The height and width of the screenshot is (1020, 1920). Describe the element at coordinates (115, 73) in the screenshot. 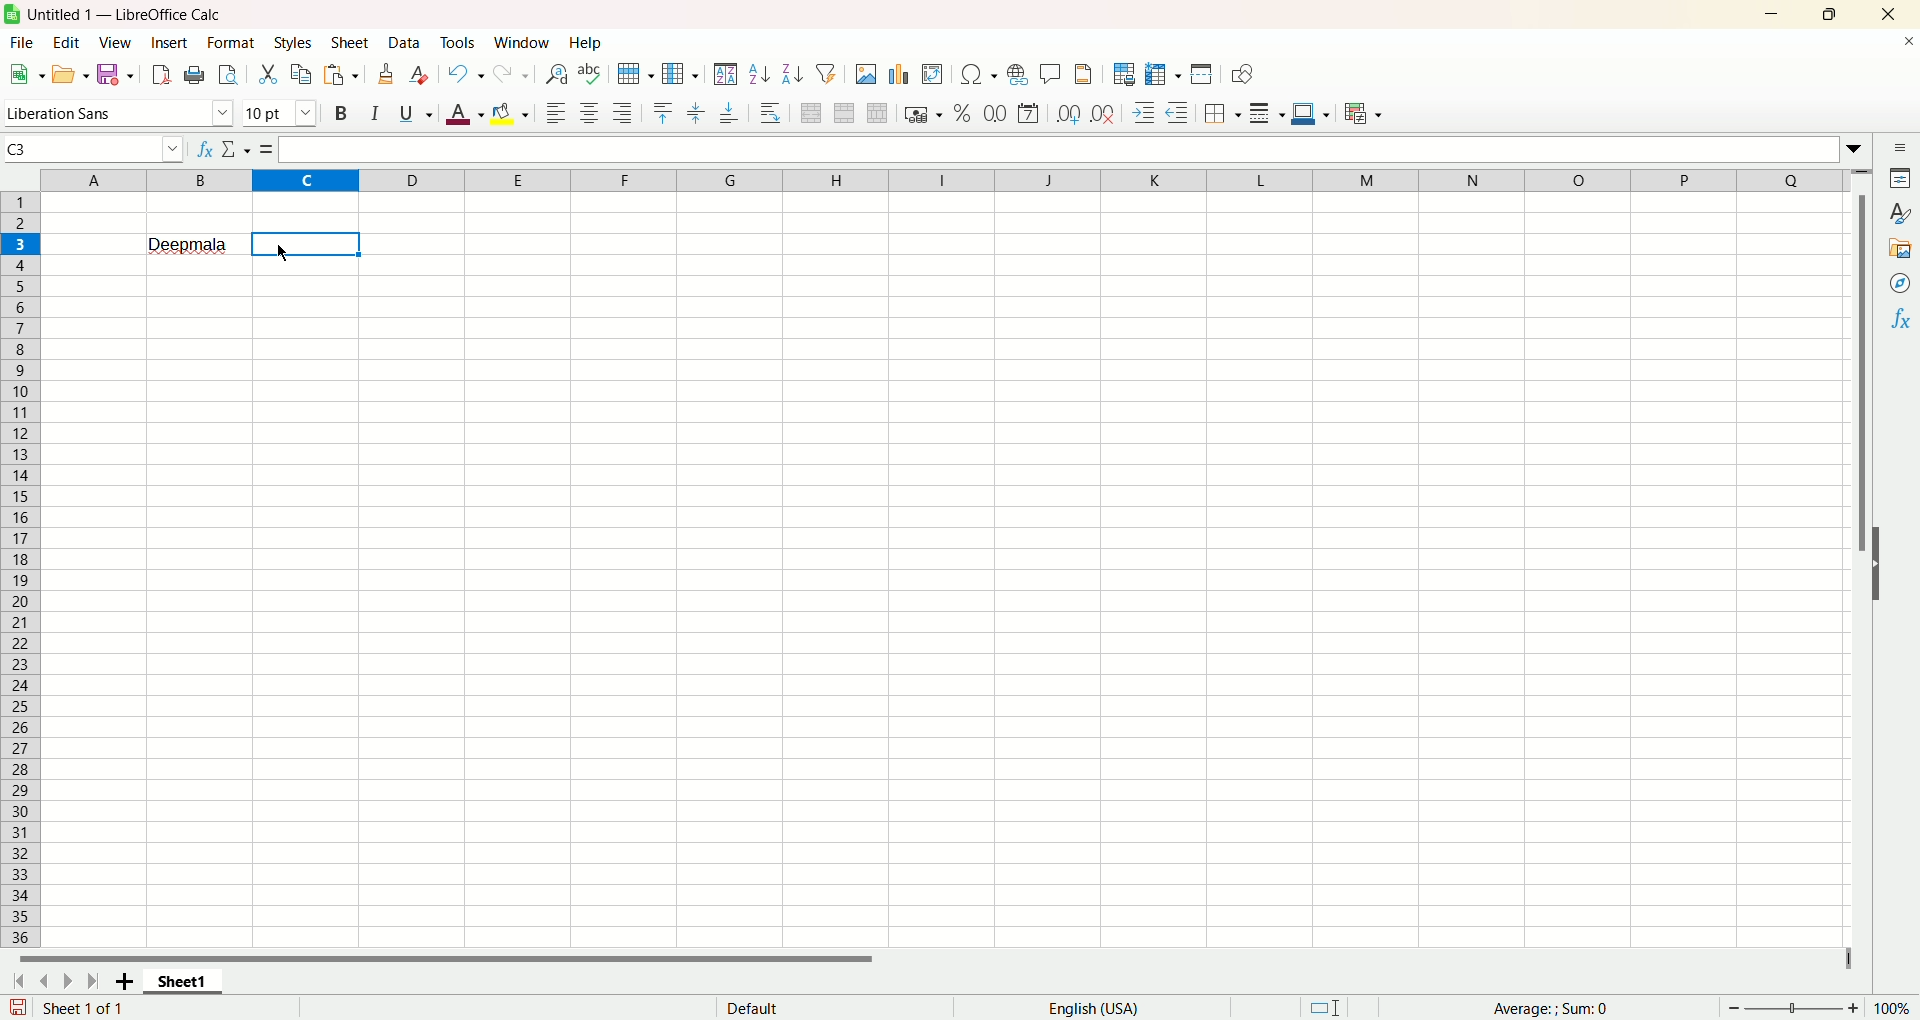

I see `Save` at that location.